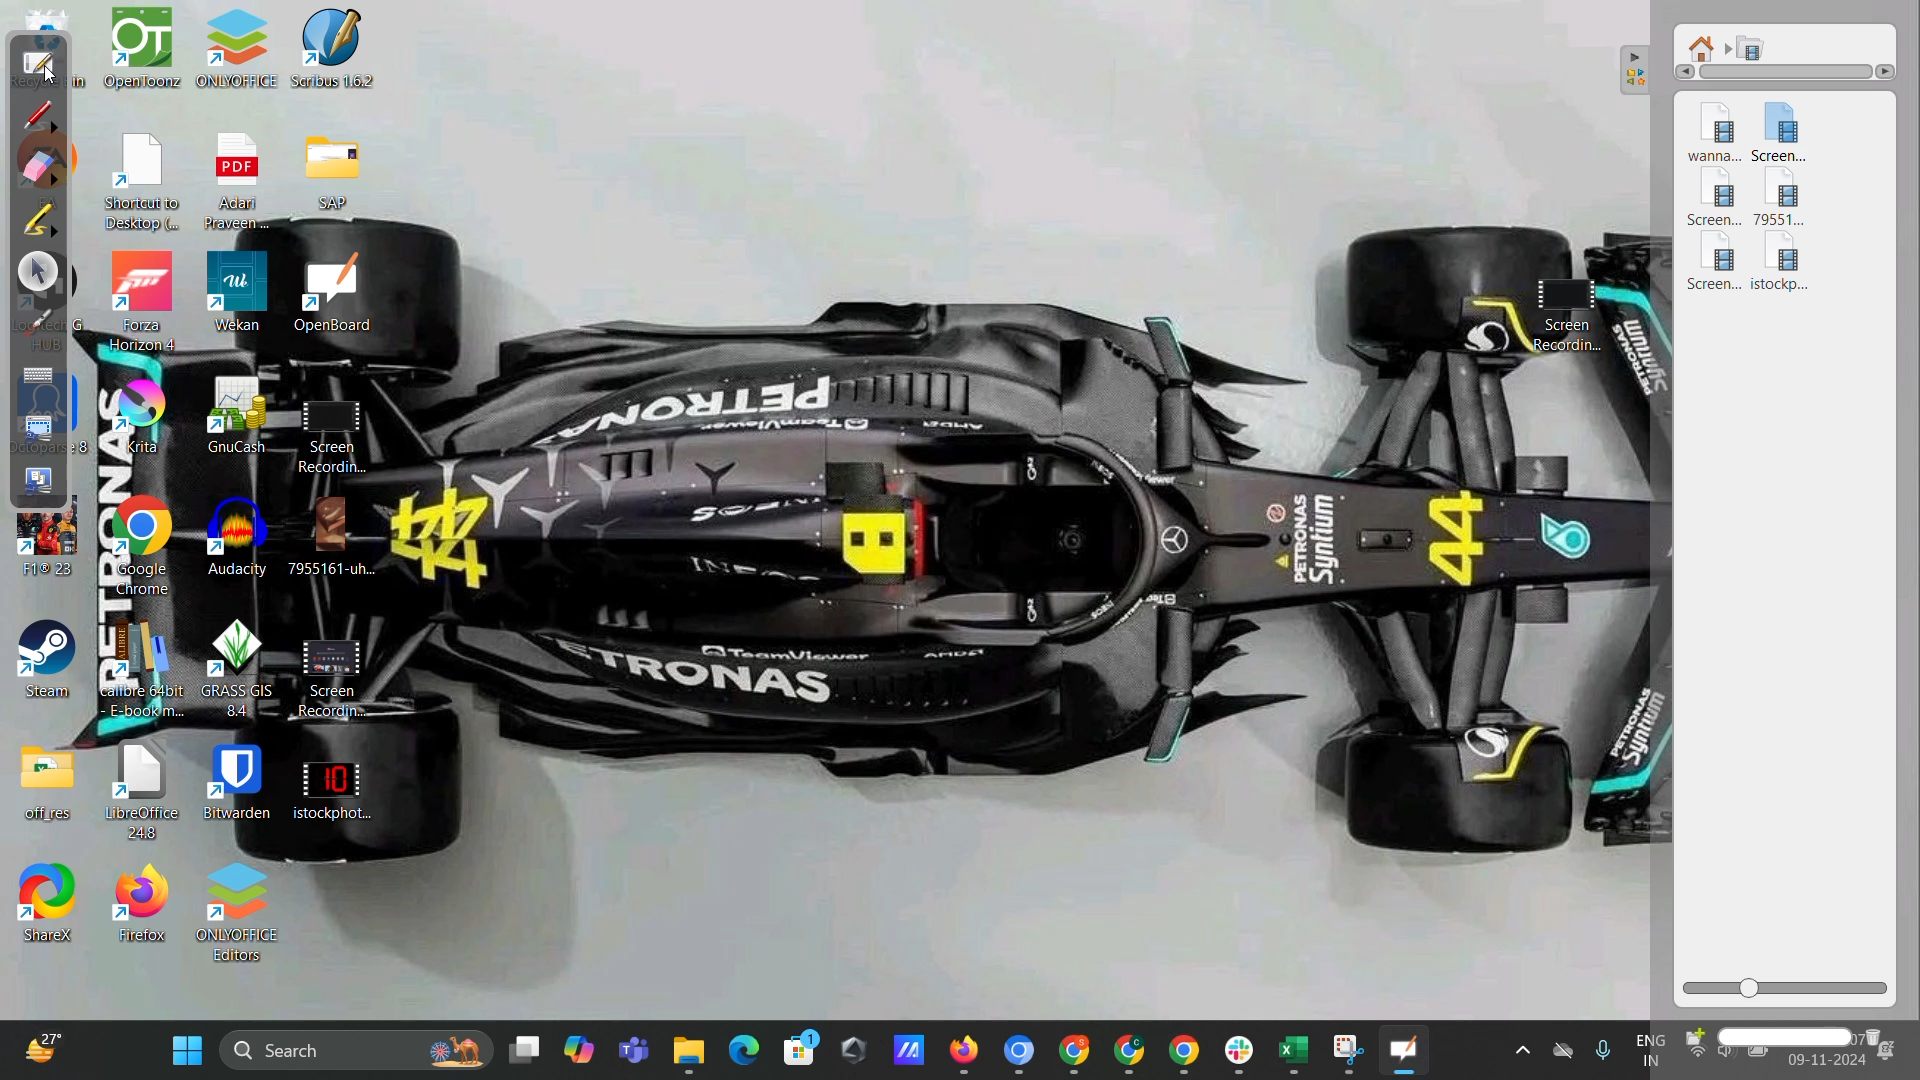 The width and height of the screenshot is (1920, 1080). Describe the element at coordinates (526, 1047) in the screenshot. I see `New descktop` at that location.